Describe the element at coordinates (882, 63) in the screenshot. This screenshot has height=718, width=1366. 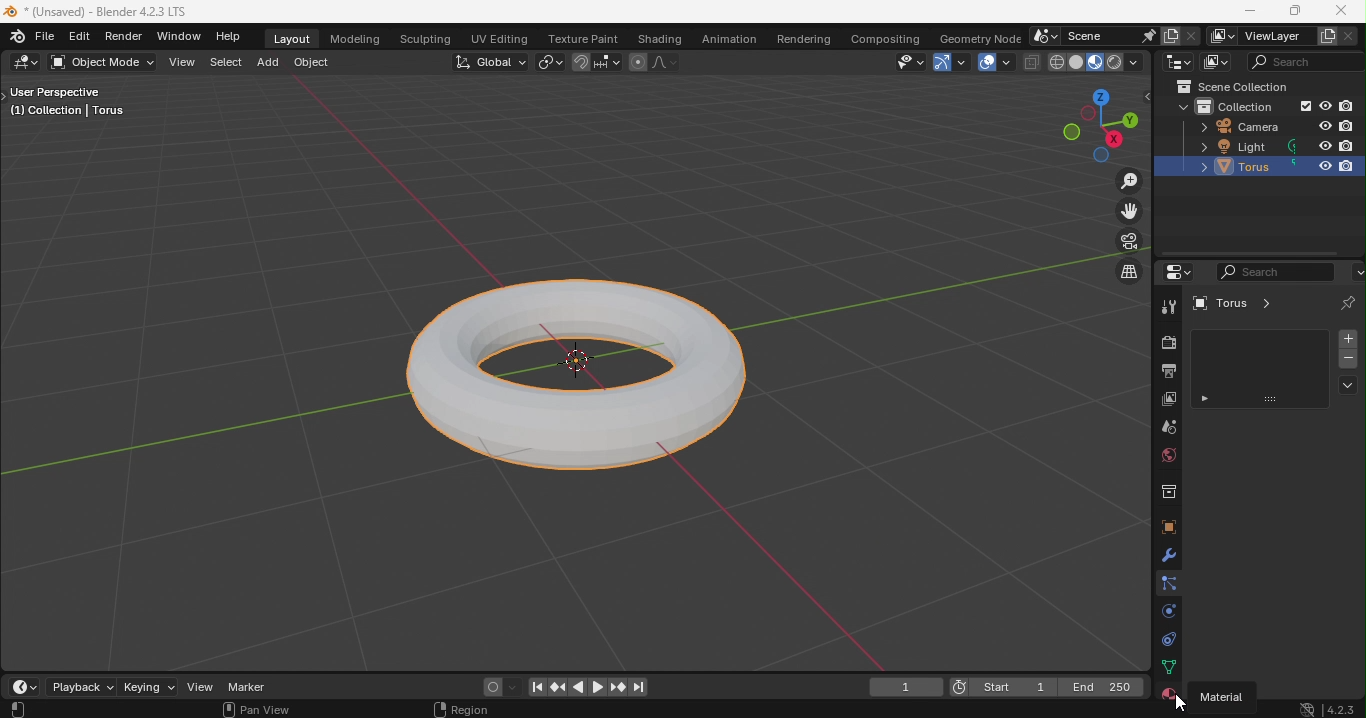
I see `Selectability and Visibilty` at that location.